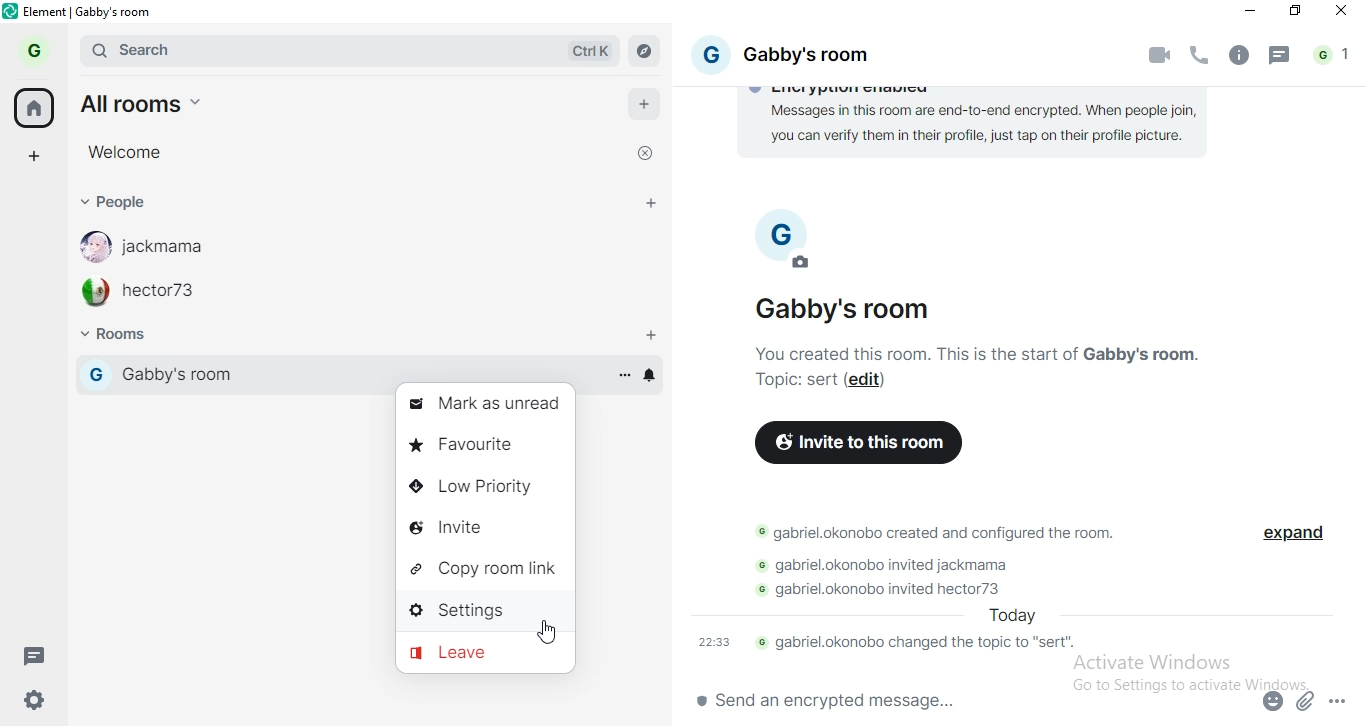 The image size is (1366, 726). Describe the element at coordinates (478, 652) in the screenshot. I see `leave` at that location.